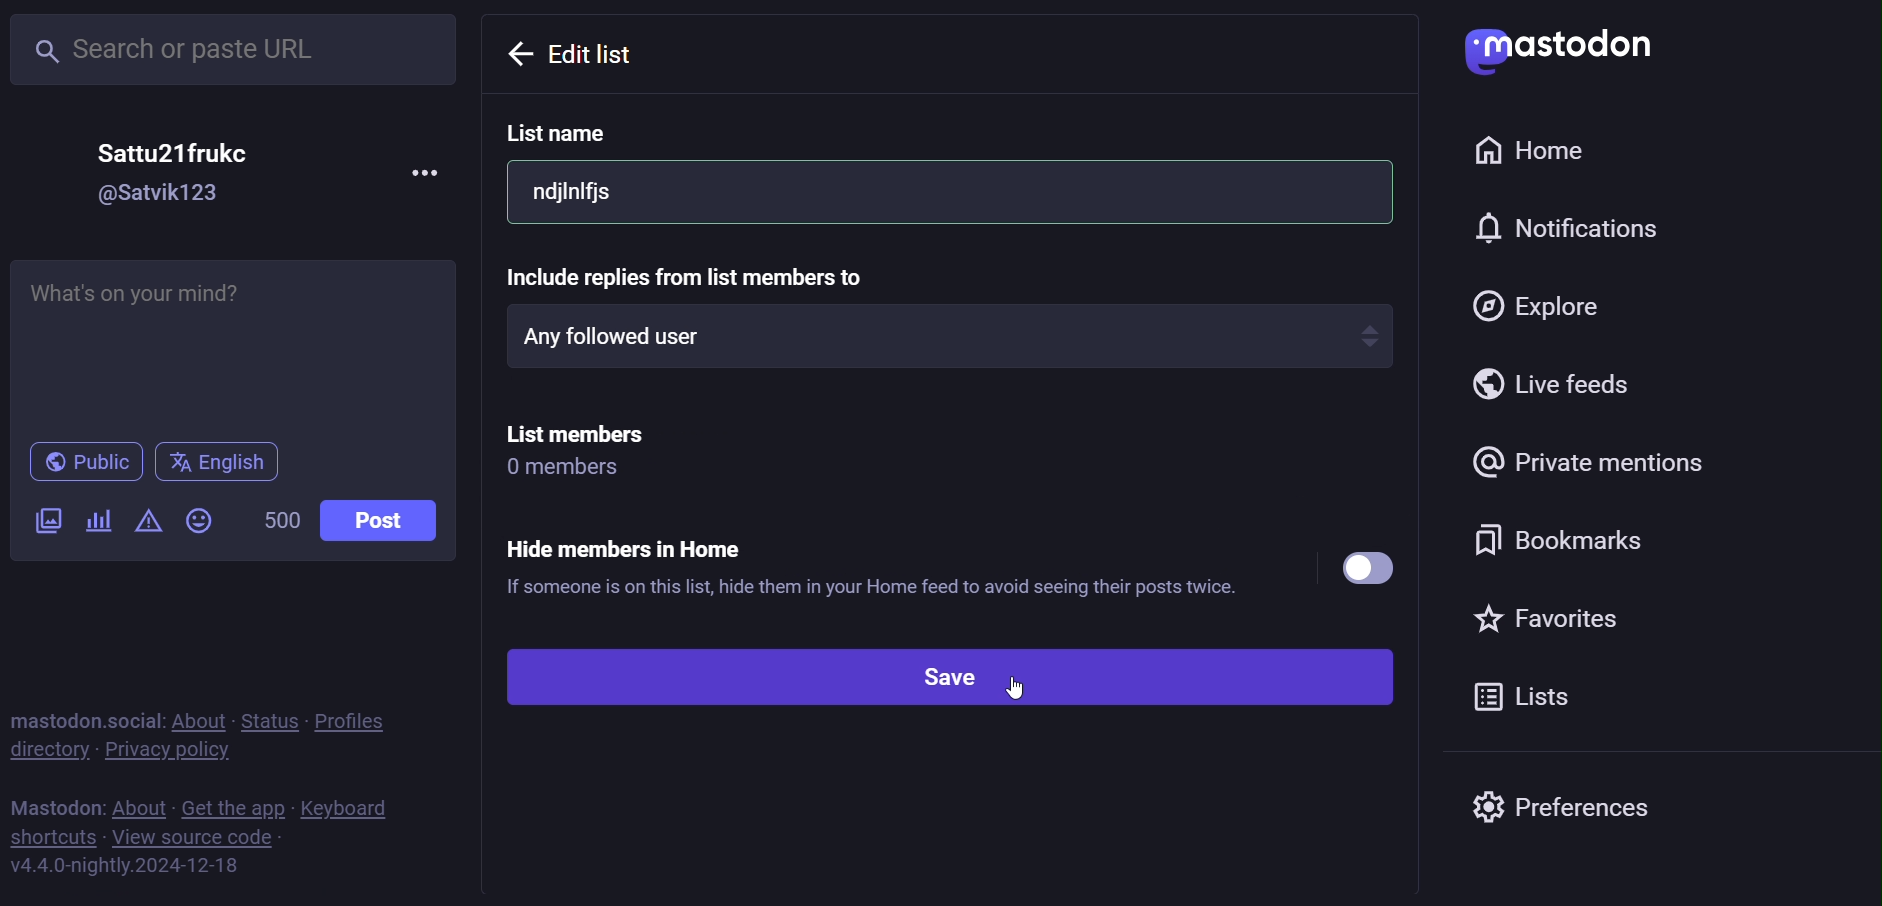 The width and height of the screenshot is (1882, 906). Describe the element at coordinates (126, 865) in the screenshot. I see `https://mastodon.social/lists#` at that location.